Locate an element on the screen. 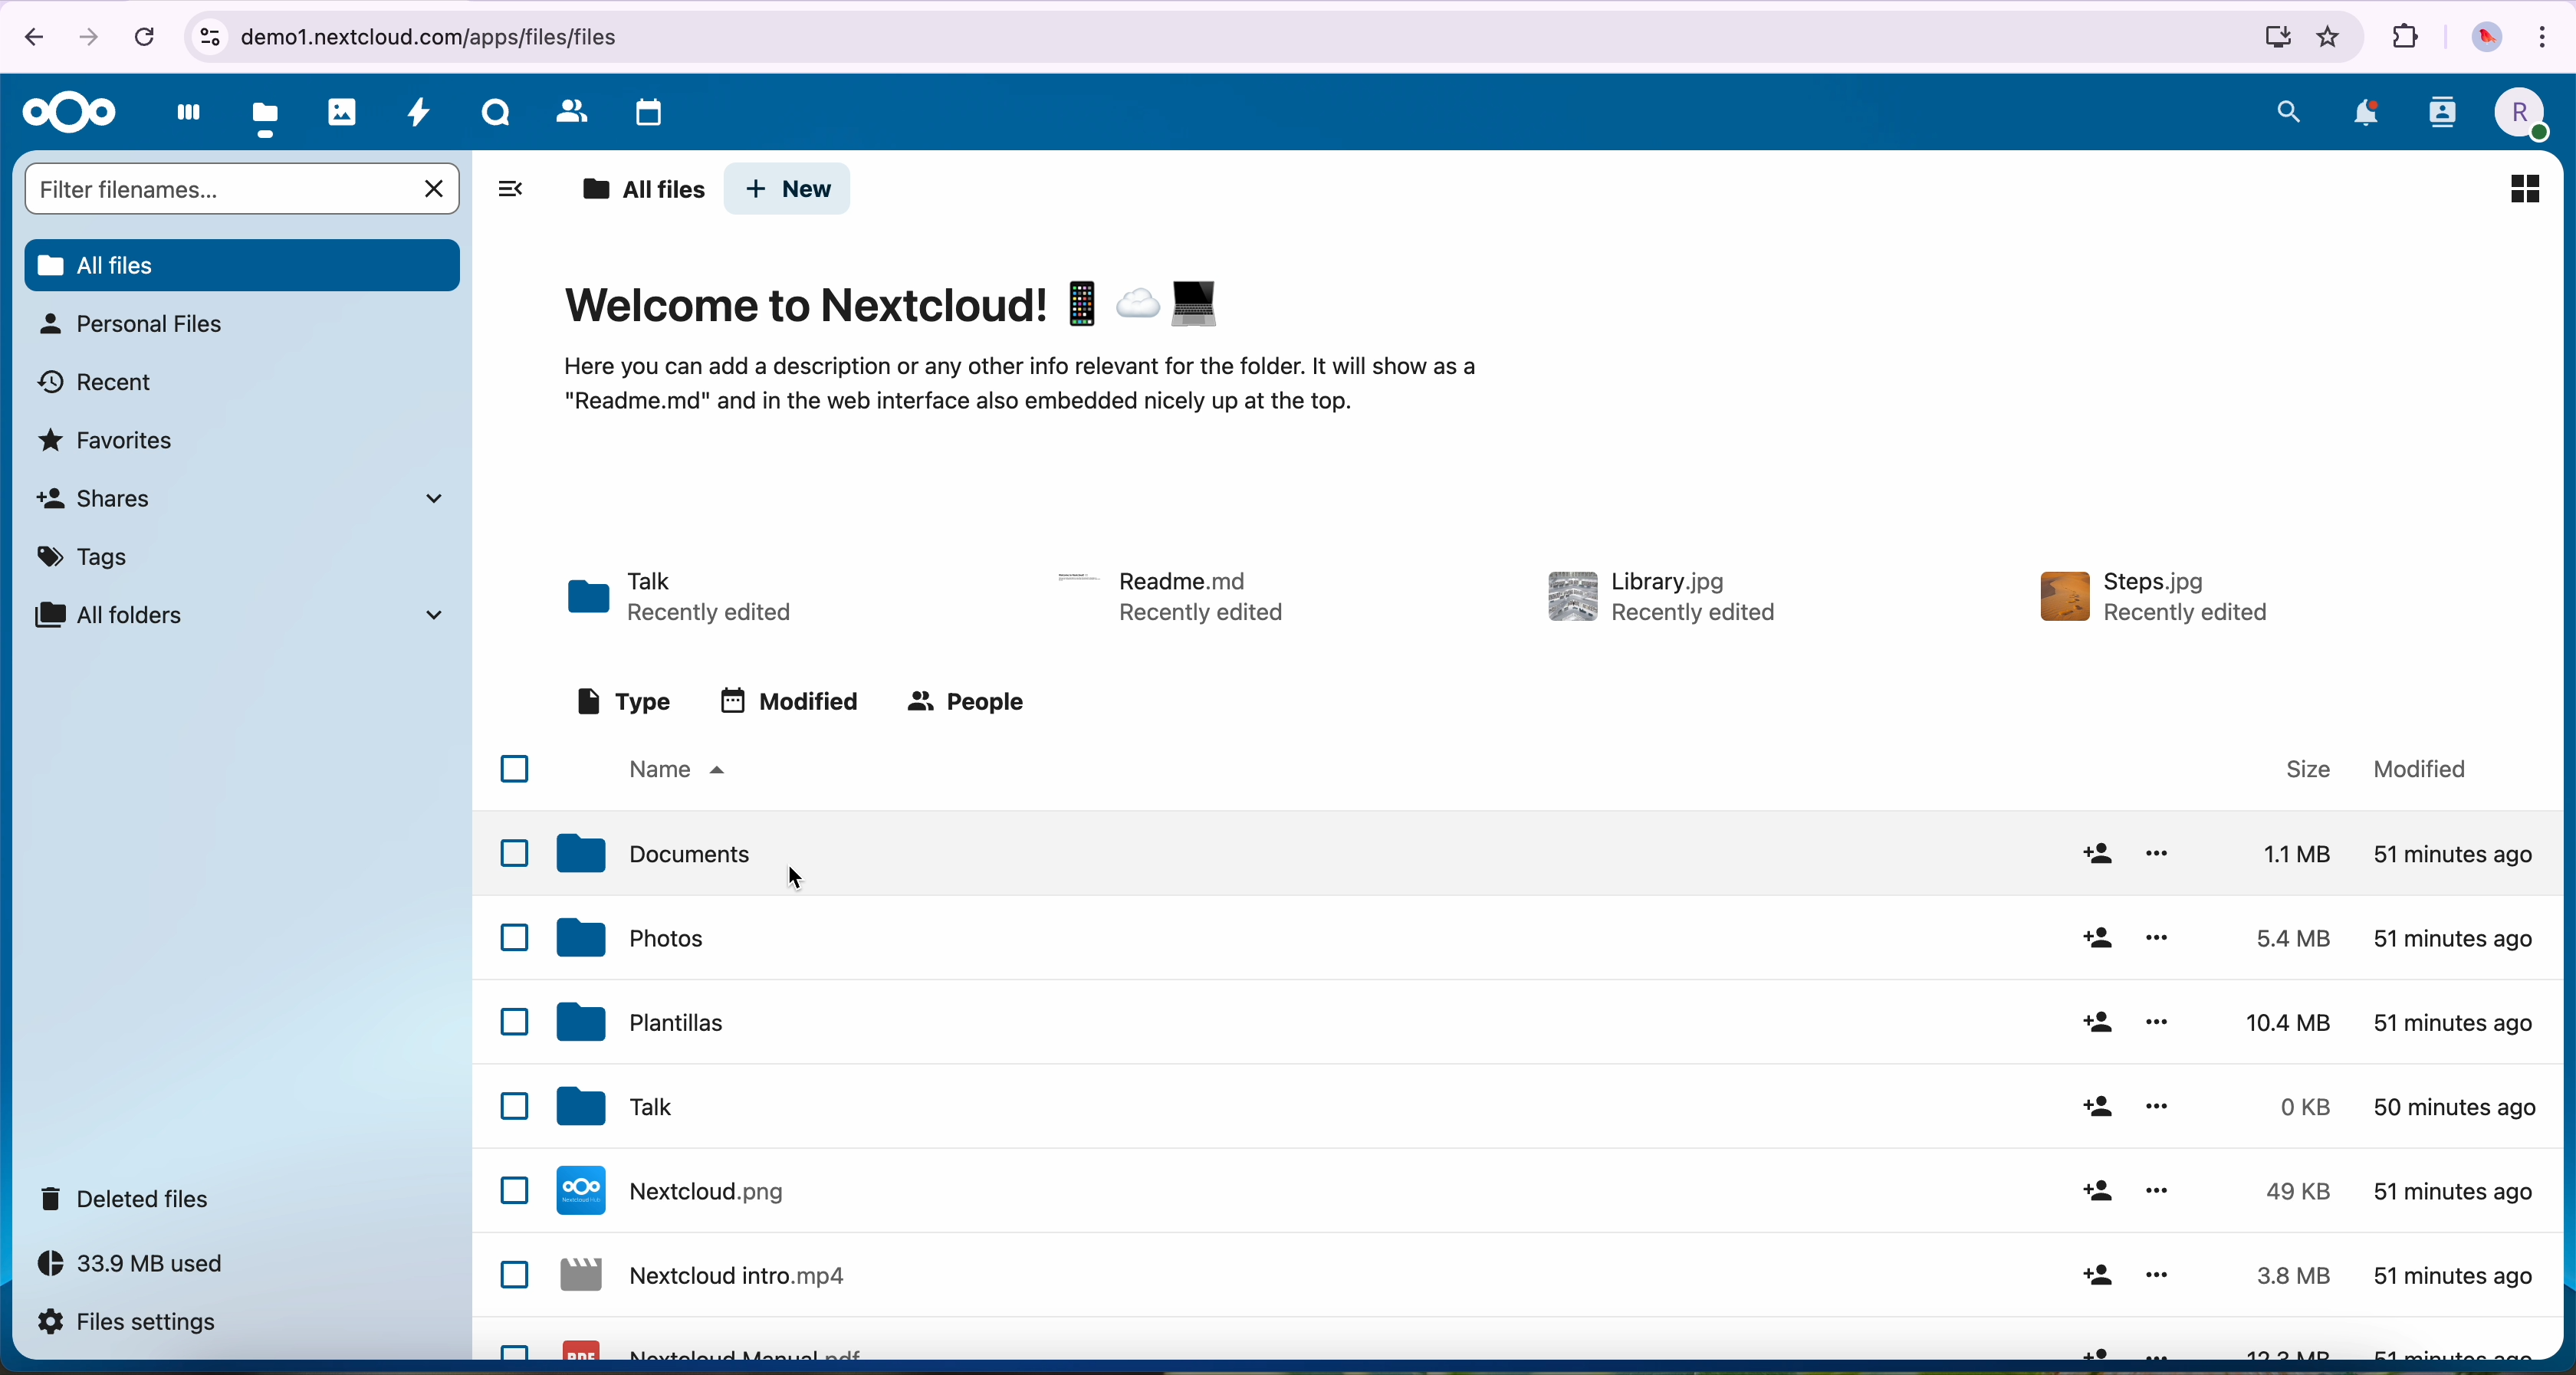  calendar is located at coordinates (644, 114).